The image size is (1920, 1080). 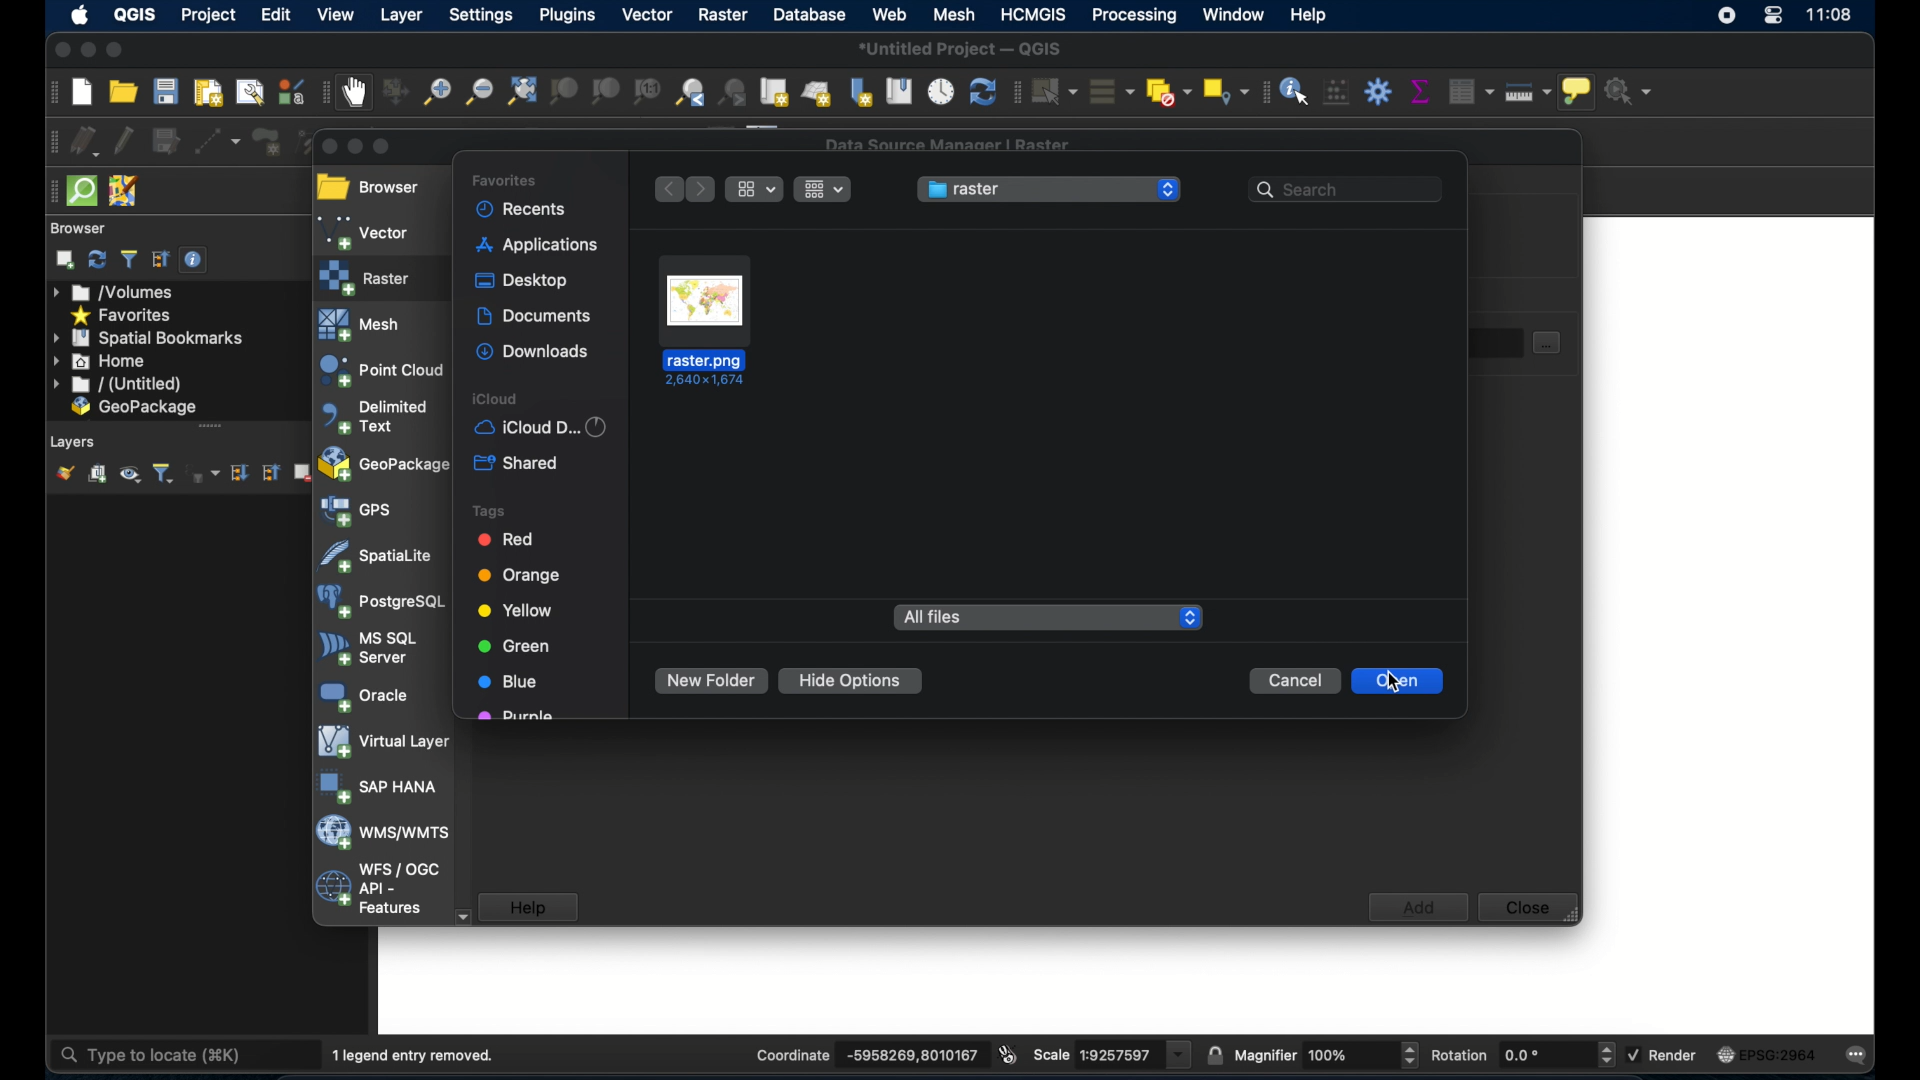 I want to click on spatiallite, so click(x=374, y=557).